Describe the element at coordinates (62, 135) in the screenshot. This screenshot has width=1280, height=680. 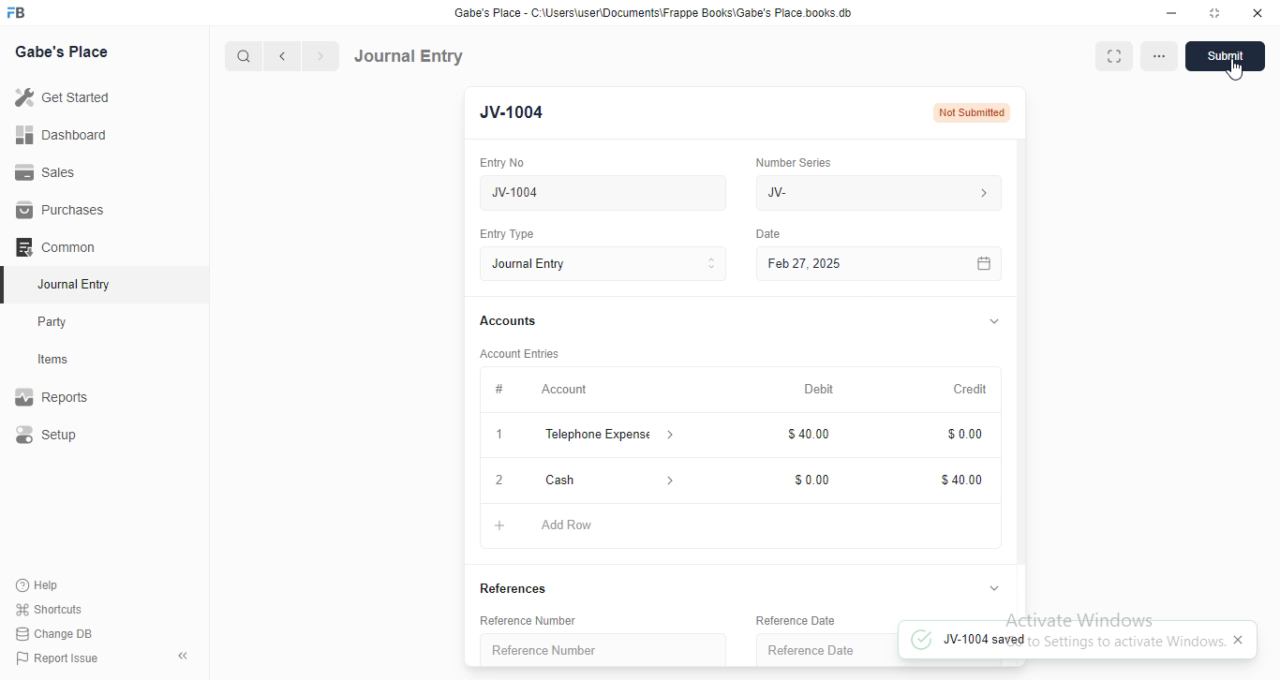
I see `Dashboard` at that location.